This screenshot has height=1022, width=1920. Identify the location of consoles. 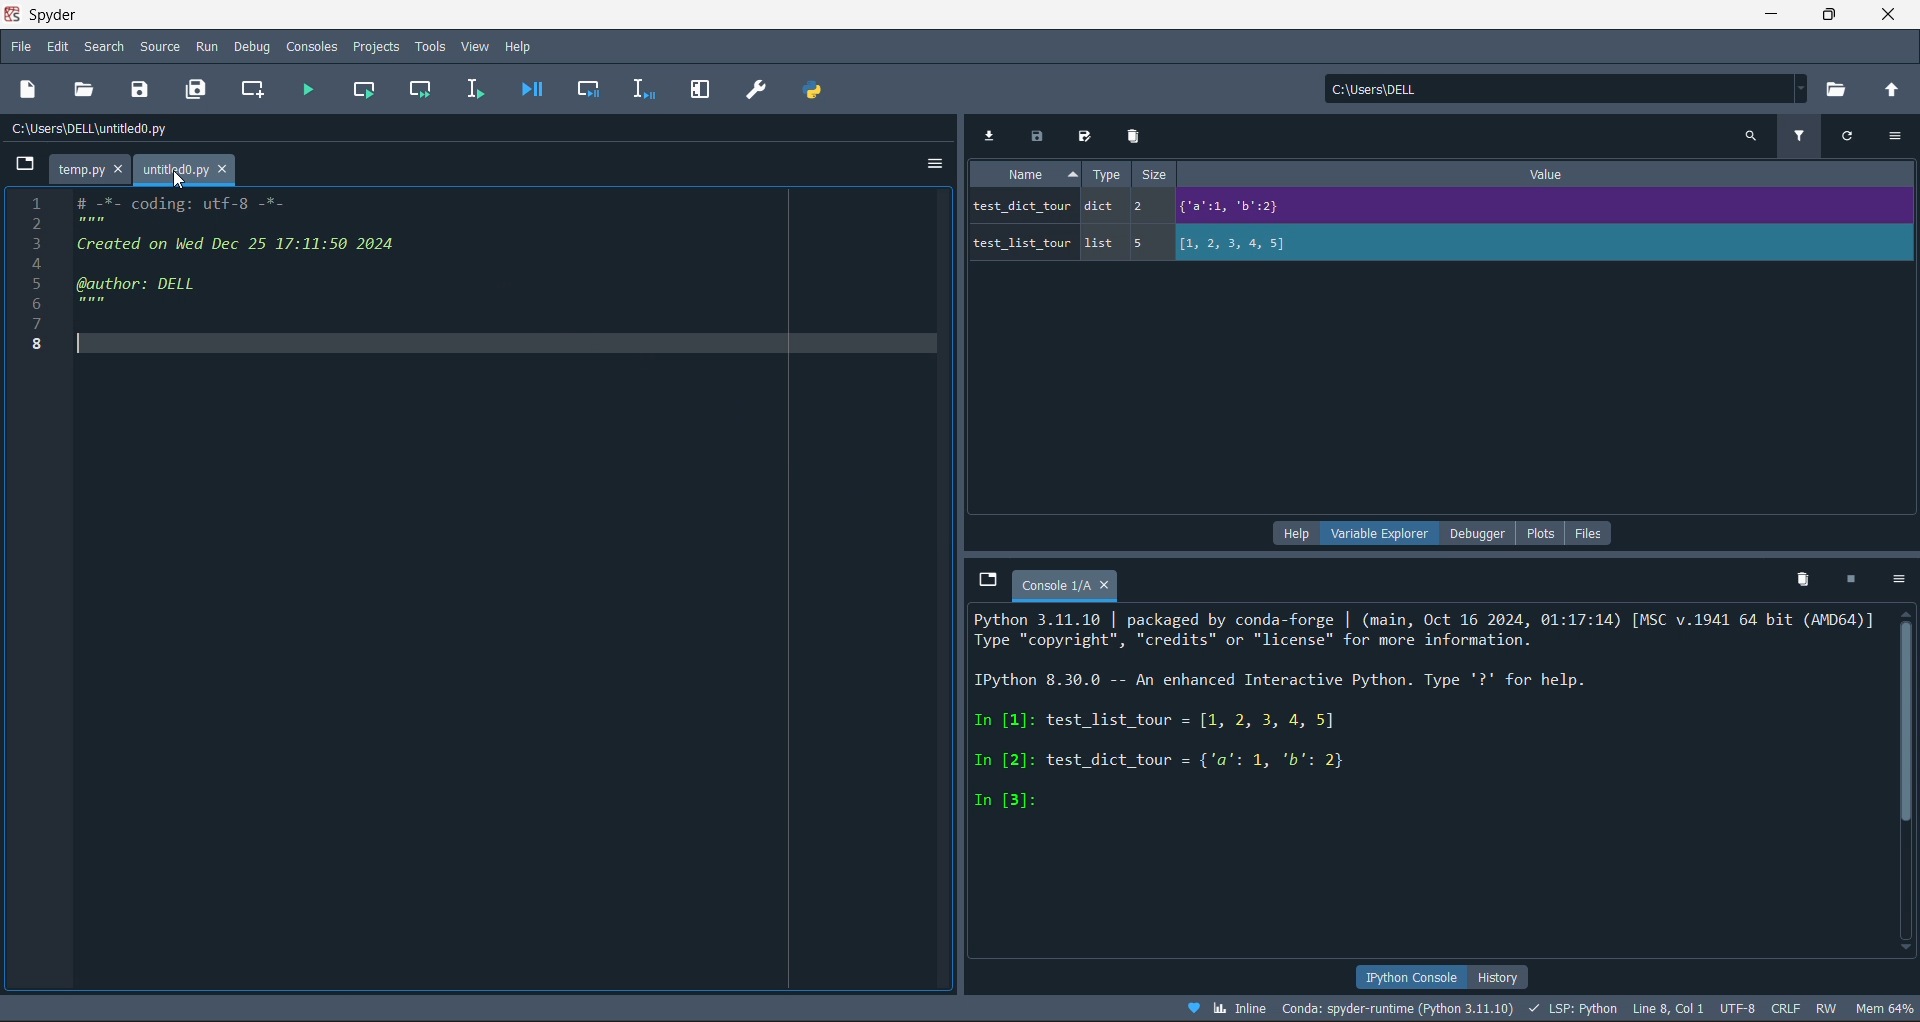
(308, 46).